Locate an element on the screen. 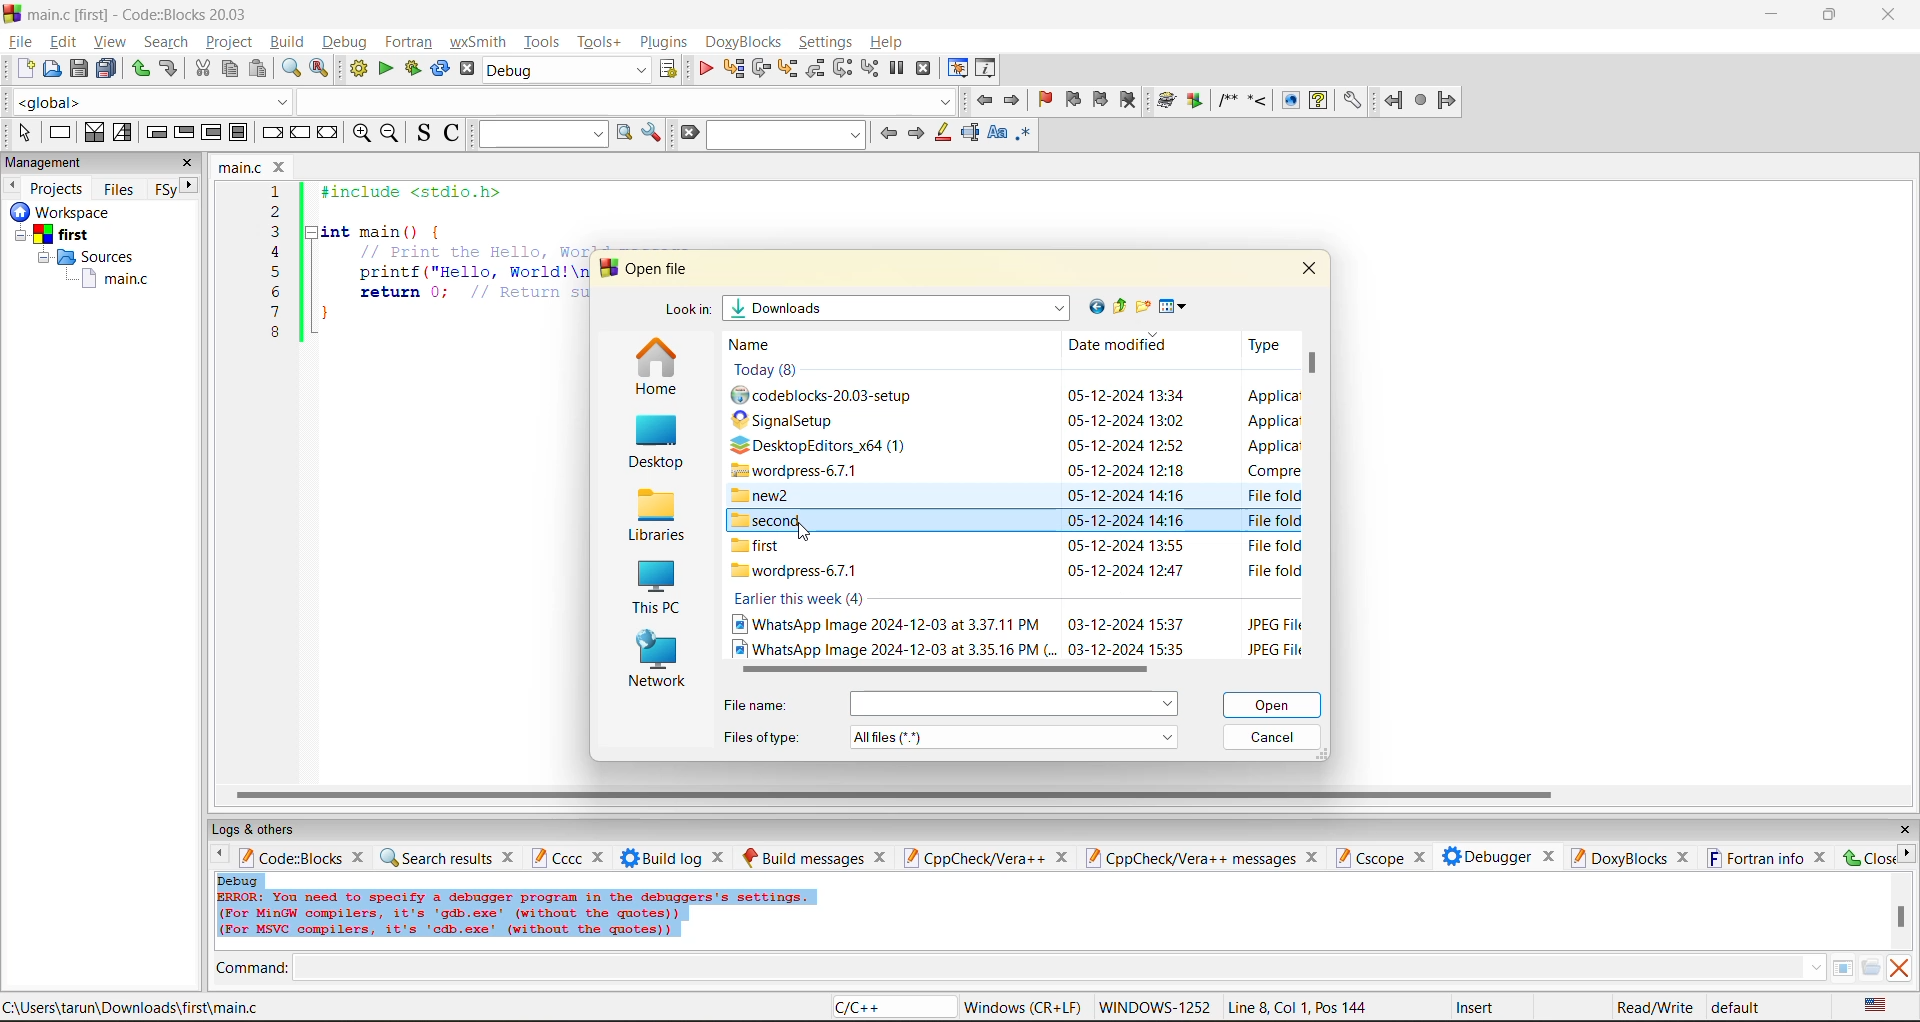  management is located at coordinates (47, 164).